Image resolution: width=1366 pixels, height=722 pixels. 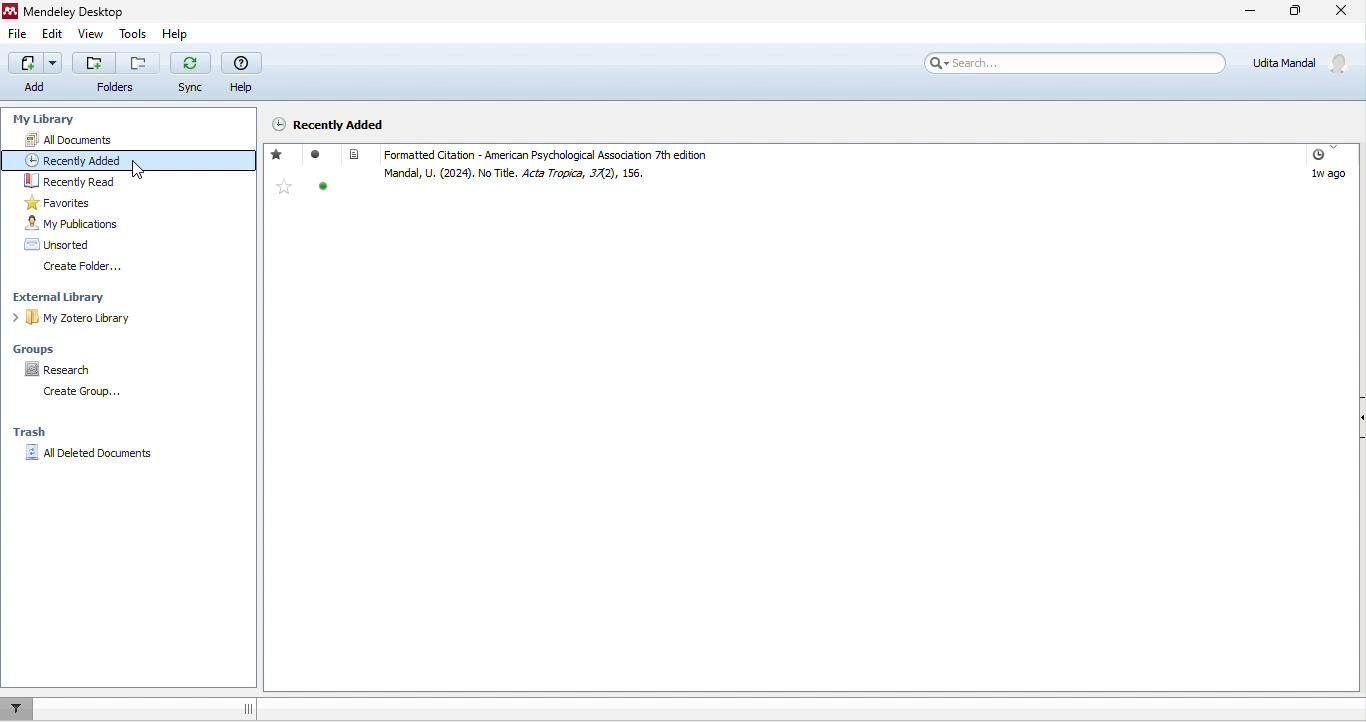 I want to click on formatted citation-american Psychological Association 7th edition, so click(x=579, y=155).